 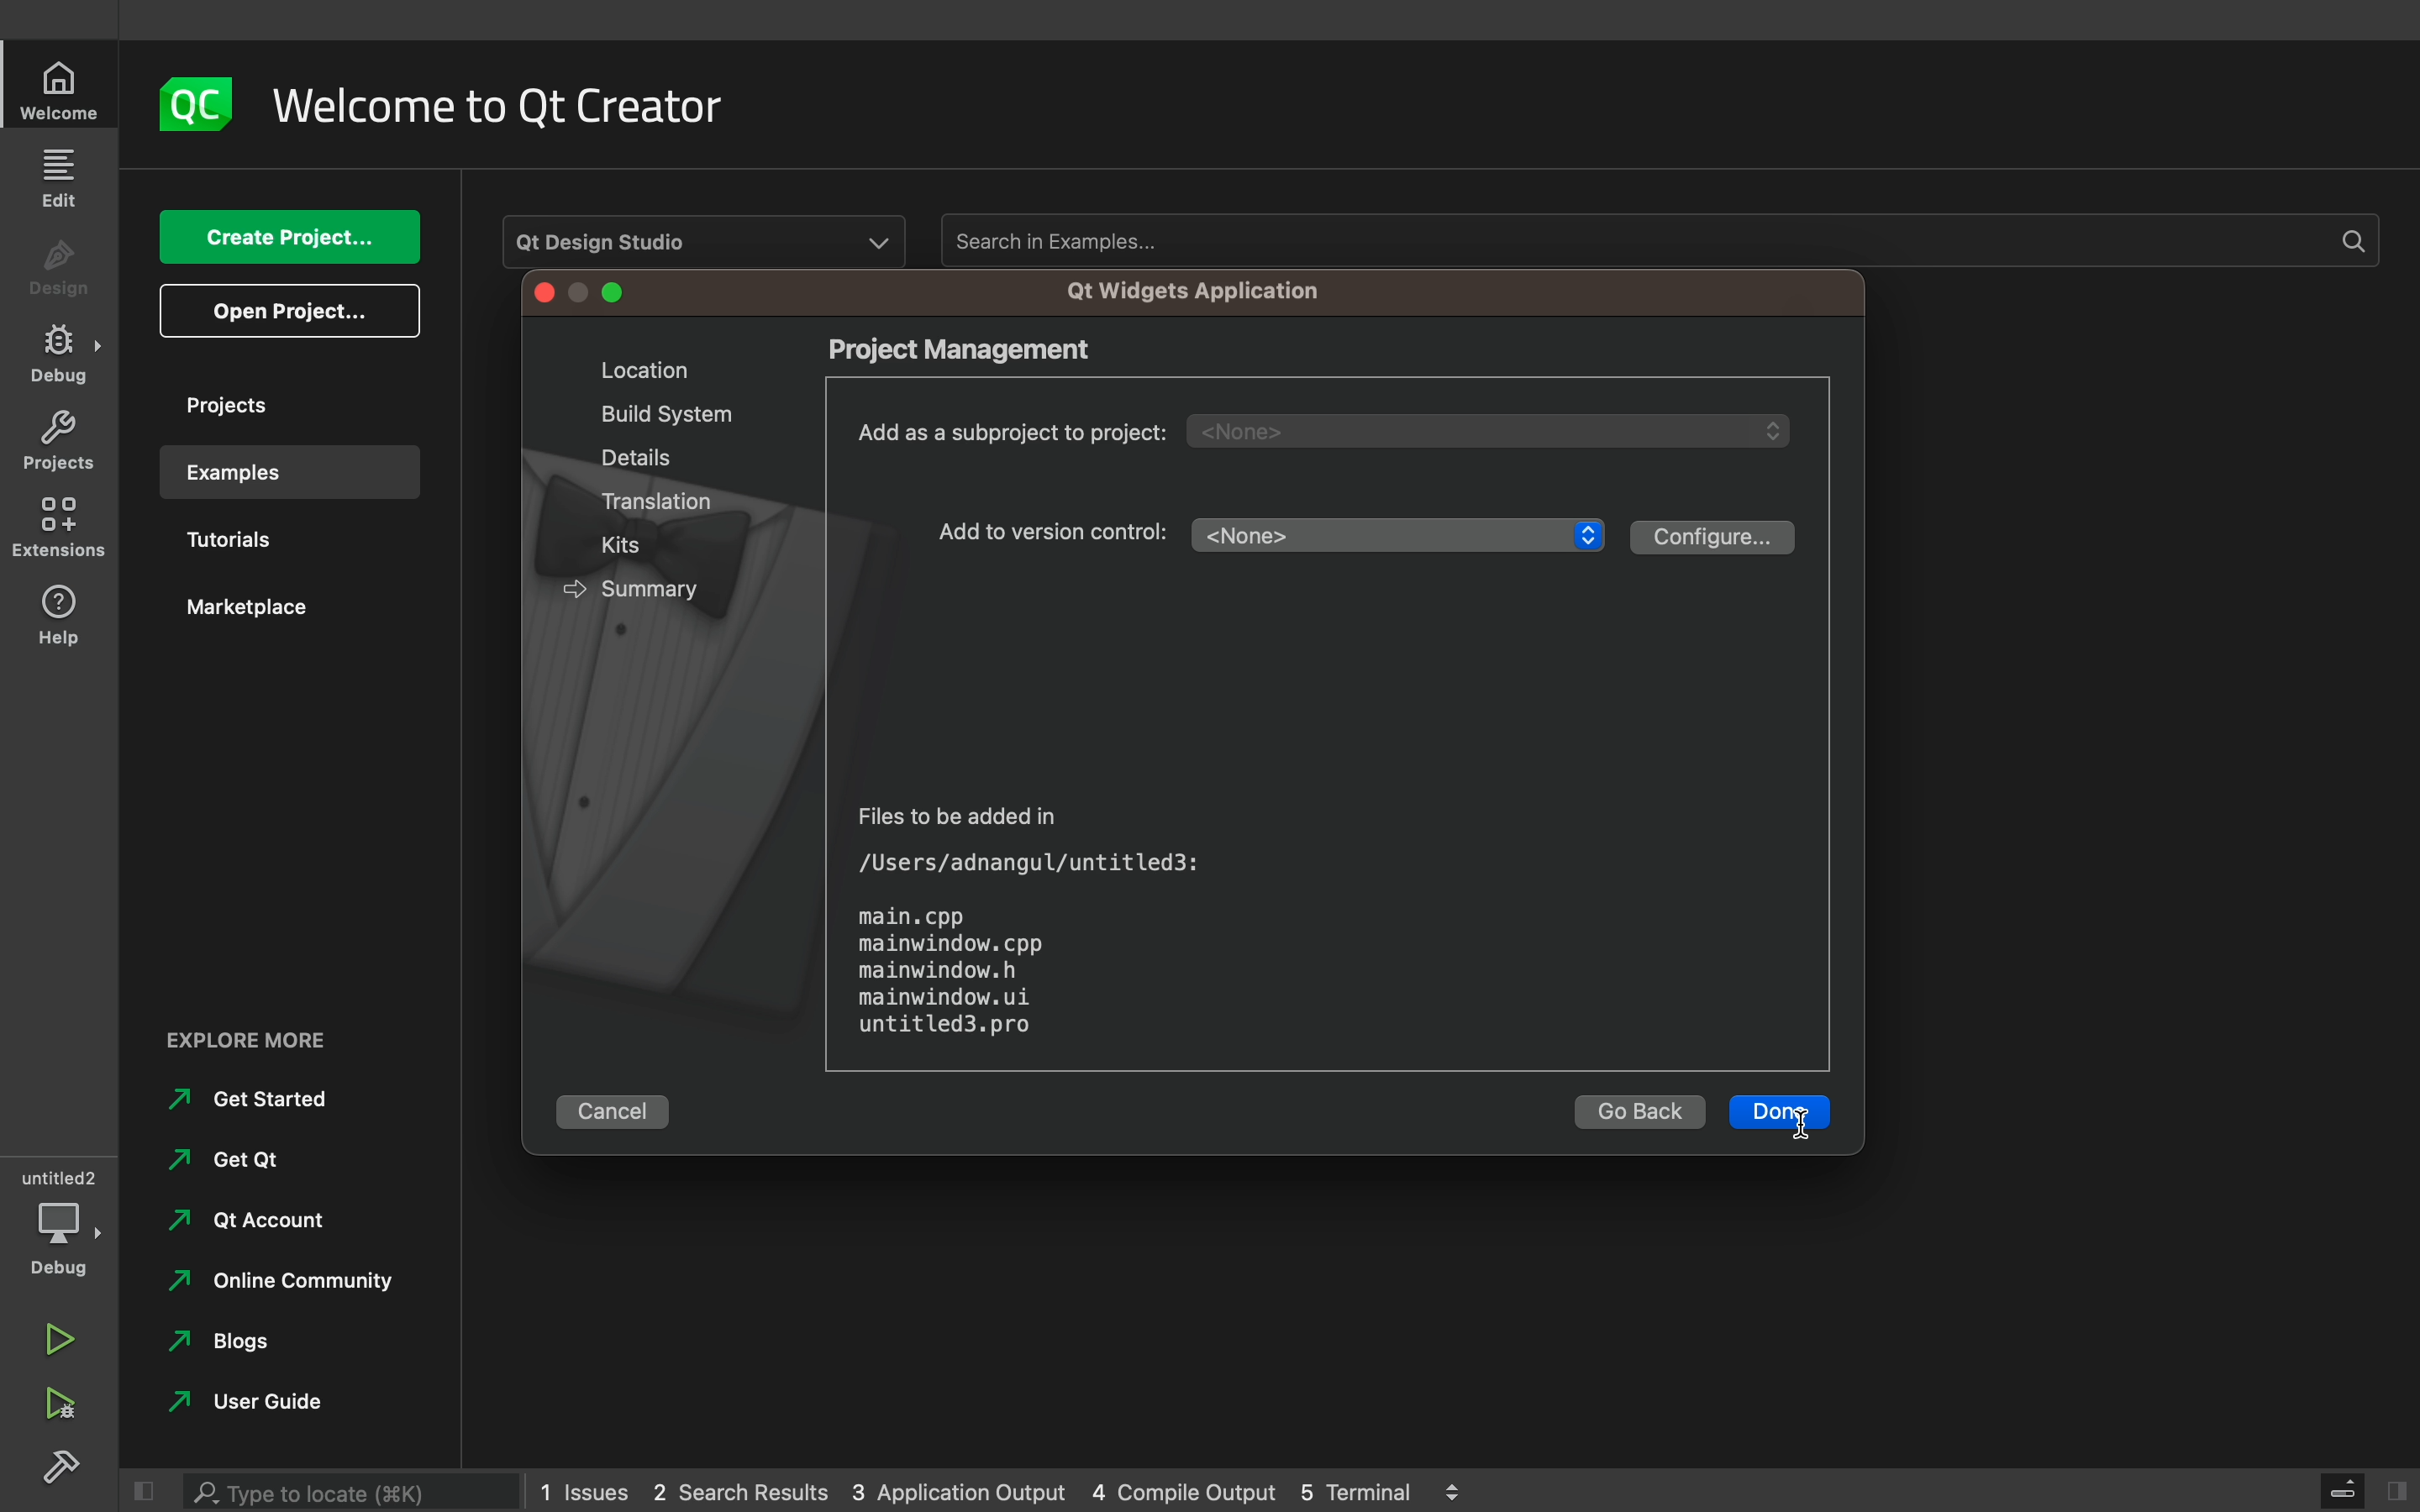 What do you see at coordinates (633, 544) in the screenshot?
I see `kits` at bounding box center [633, 544].